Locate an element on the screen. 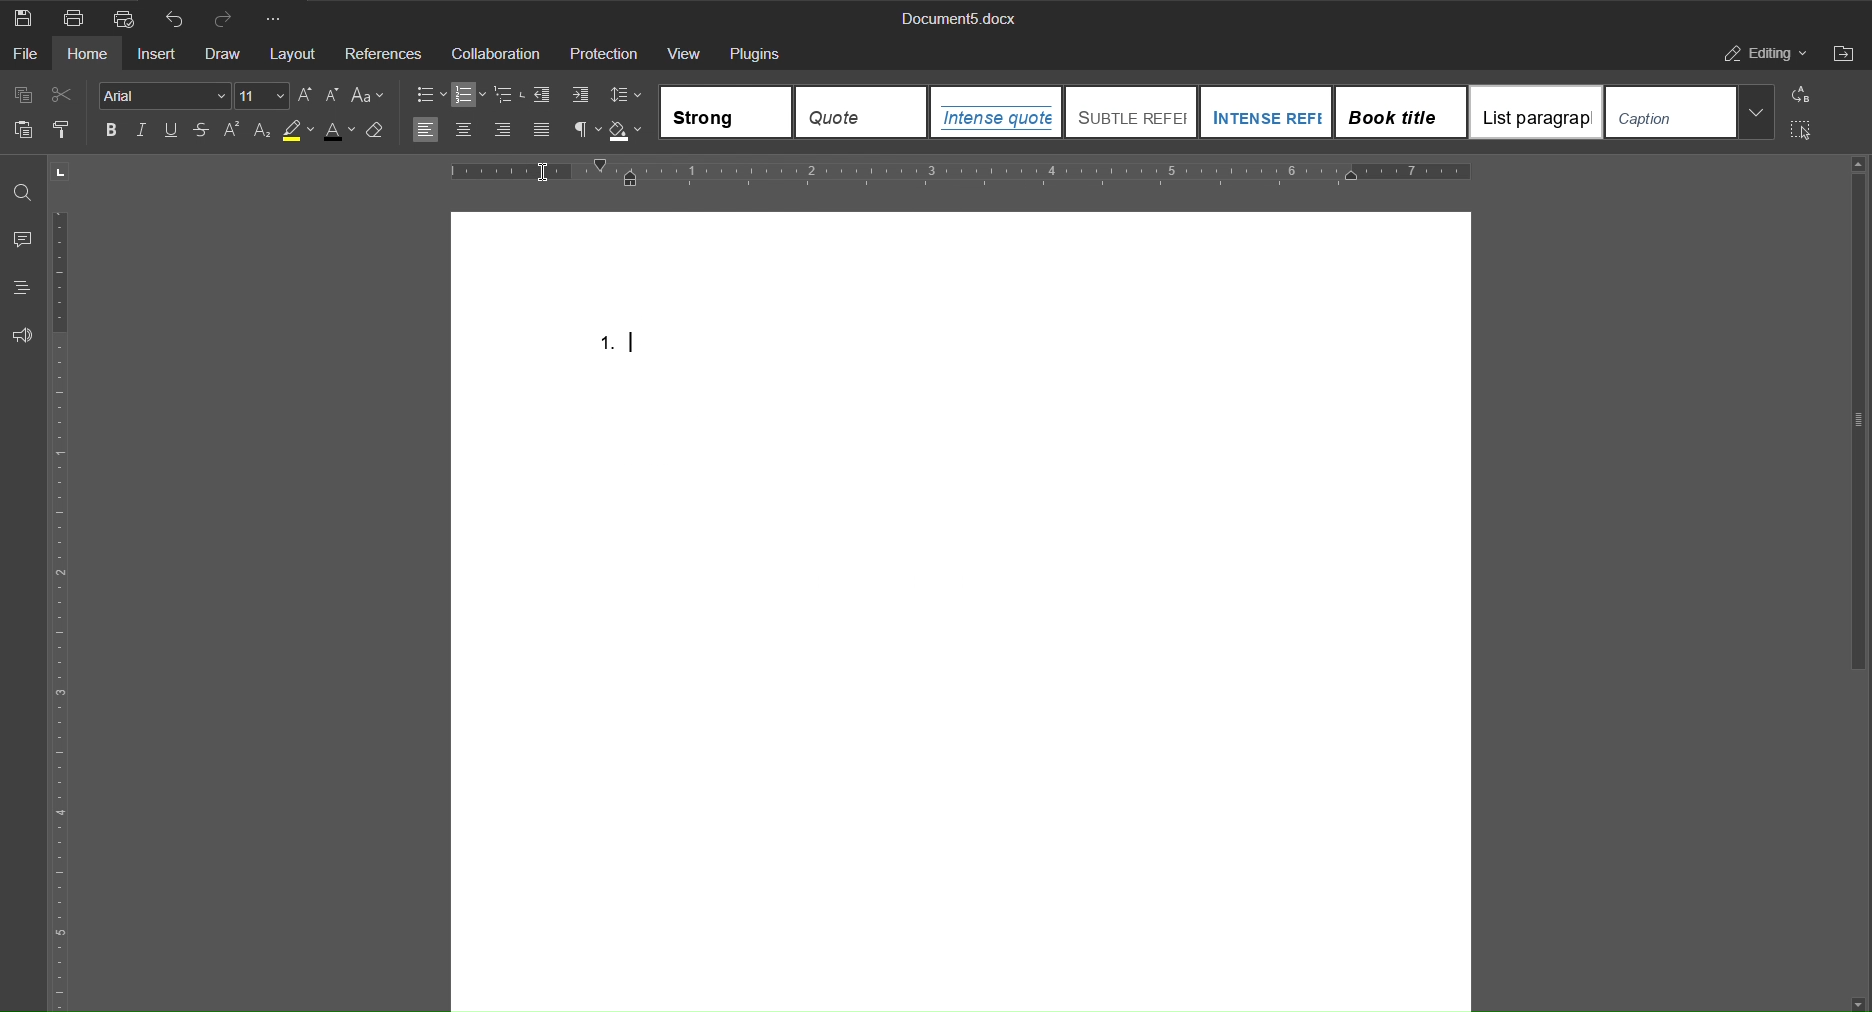  Print is located at coordinates (77, 18).